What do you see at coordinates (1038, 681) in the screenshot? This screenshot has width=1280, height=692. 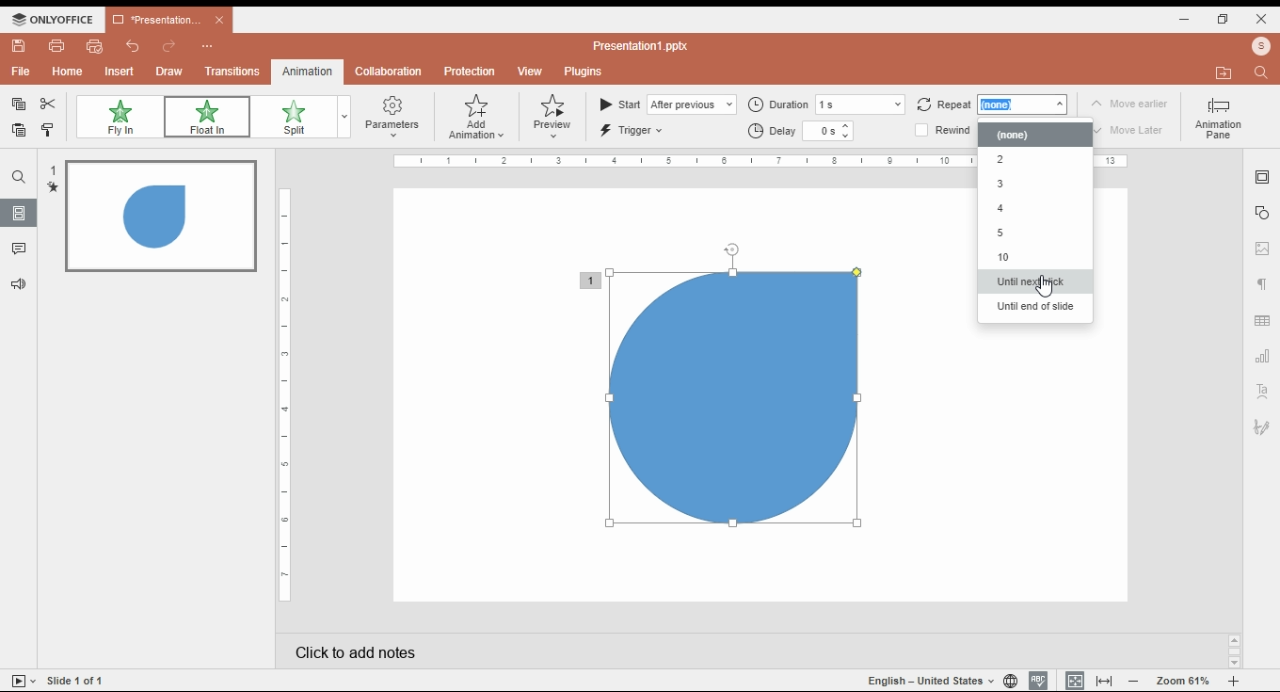 I see `spell check` at bounding box center [1038, 681].